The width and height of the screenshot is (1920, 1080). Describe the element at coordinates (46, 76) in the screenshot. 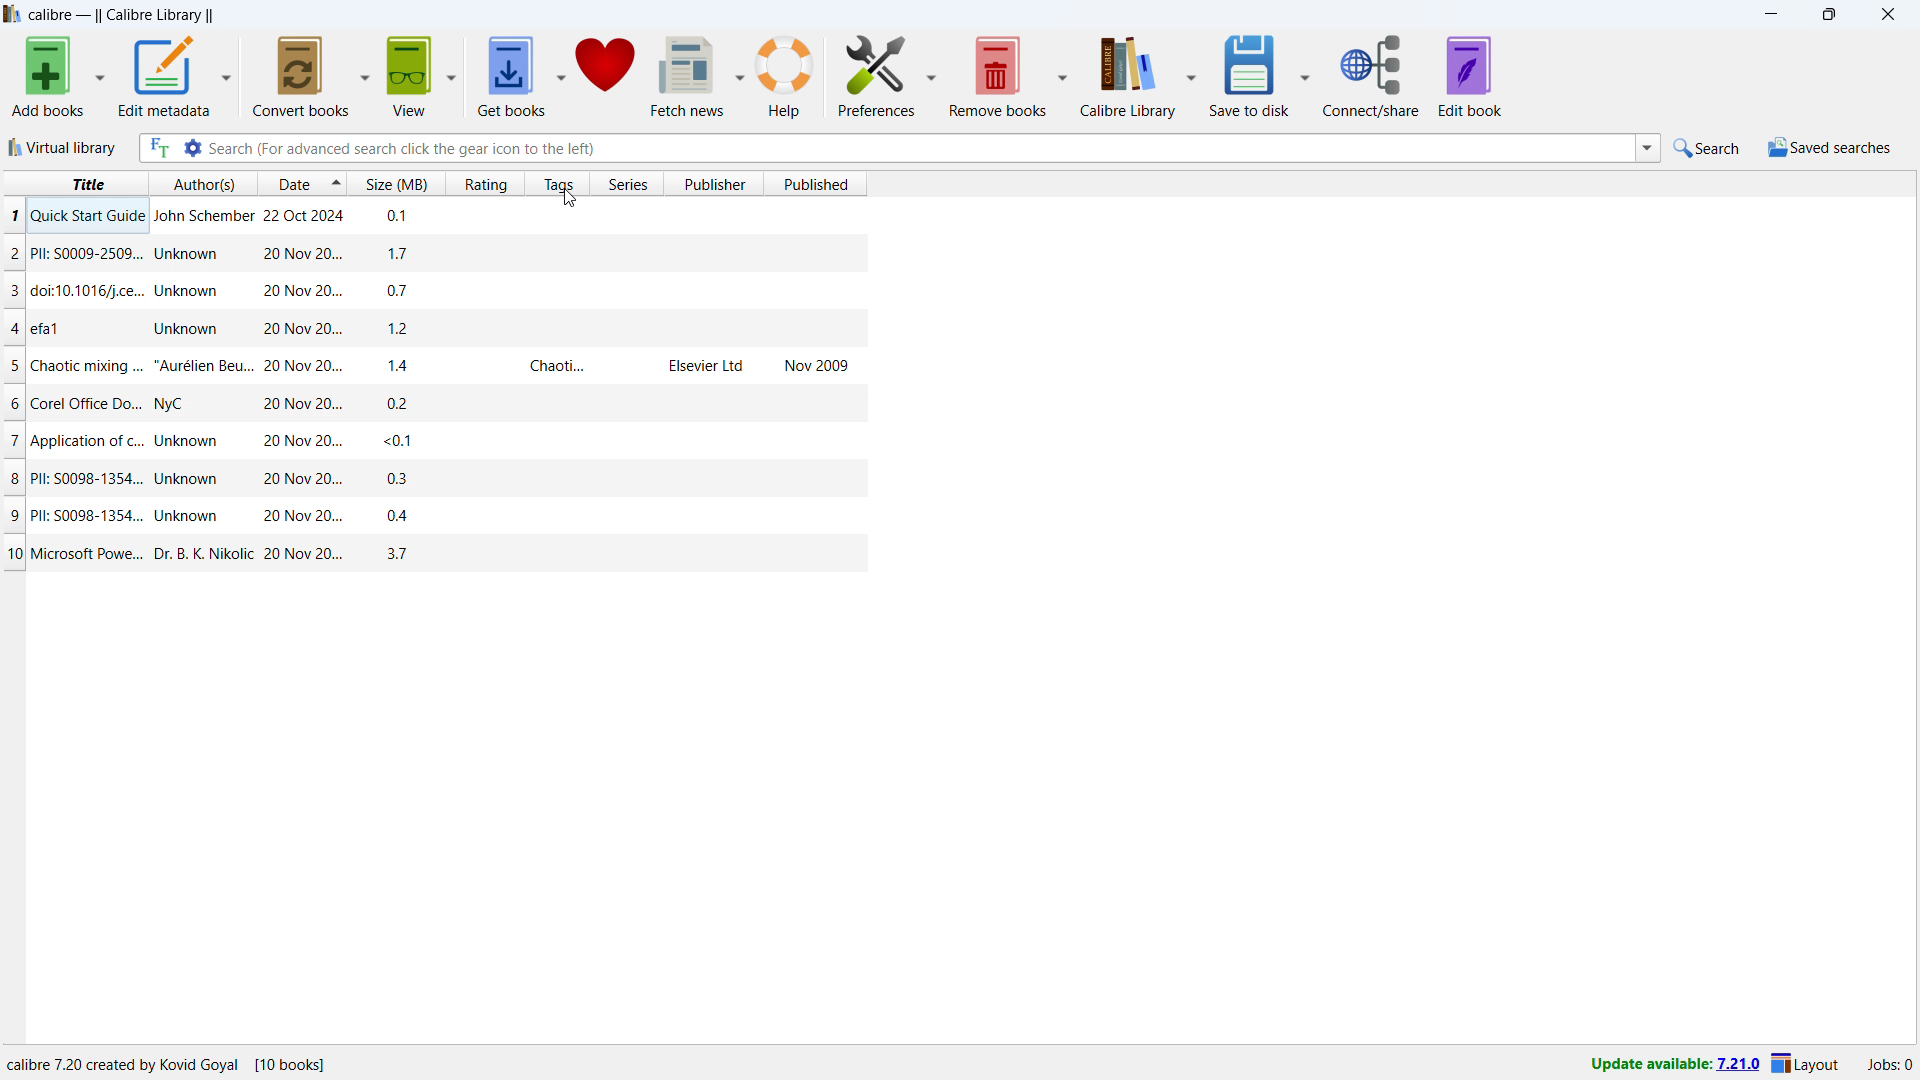

I see `add books` at that location.